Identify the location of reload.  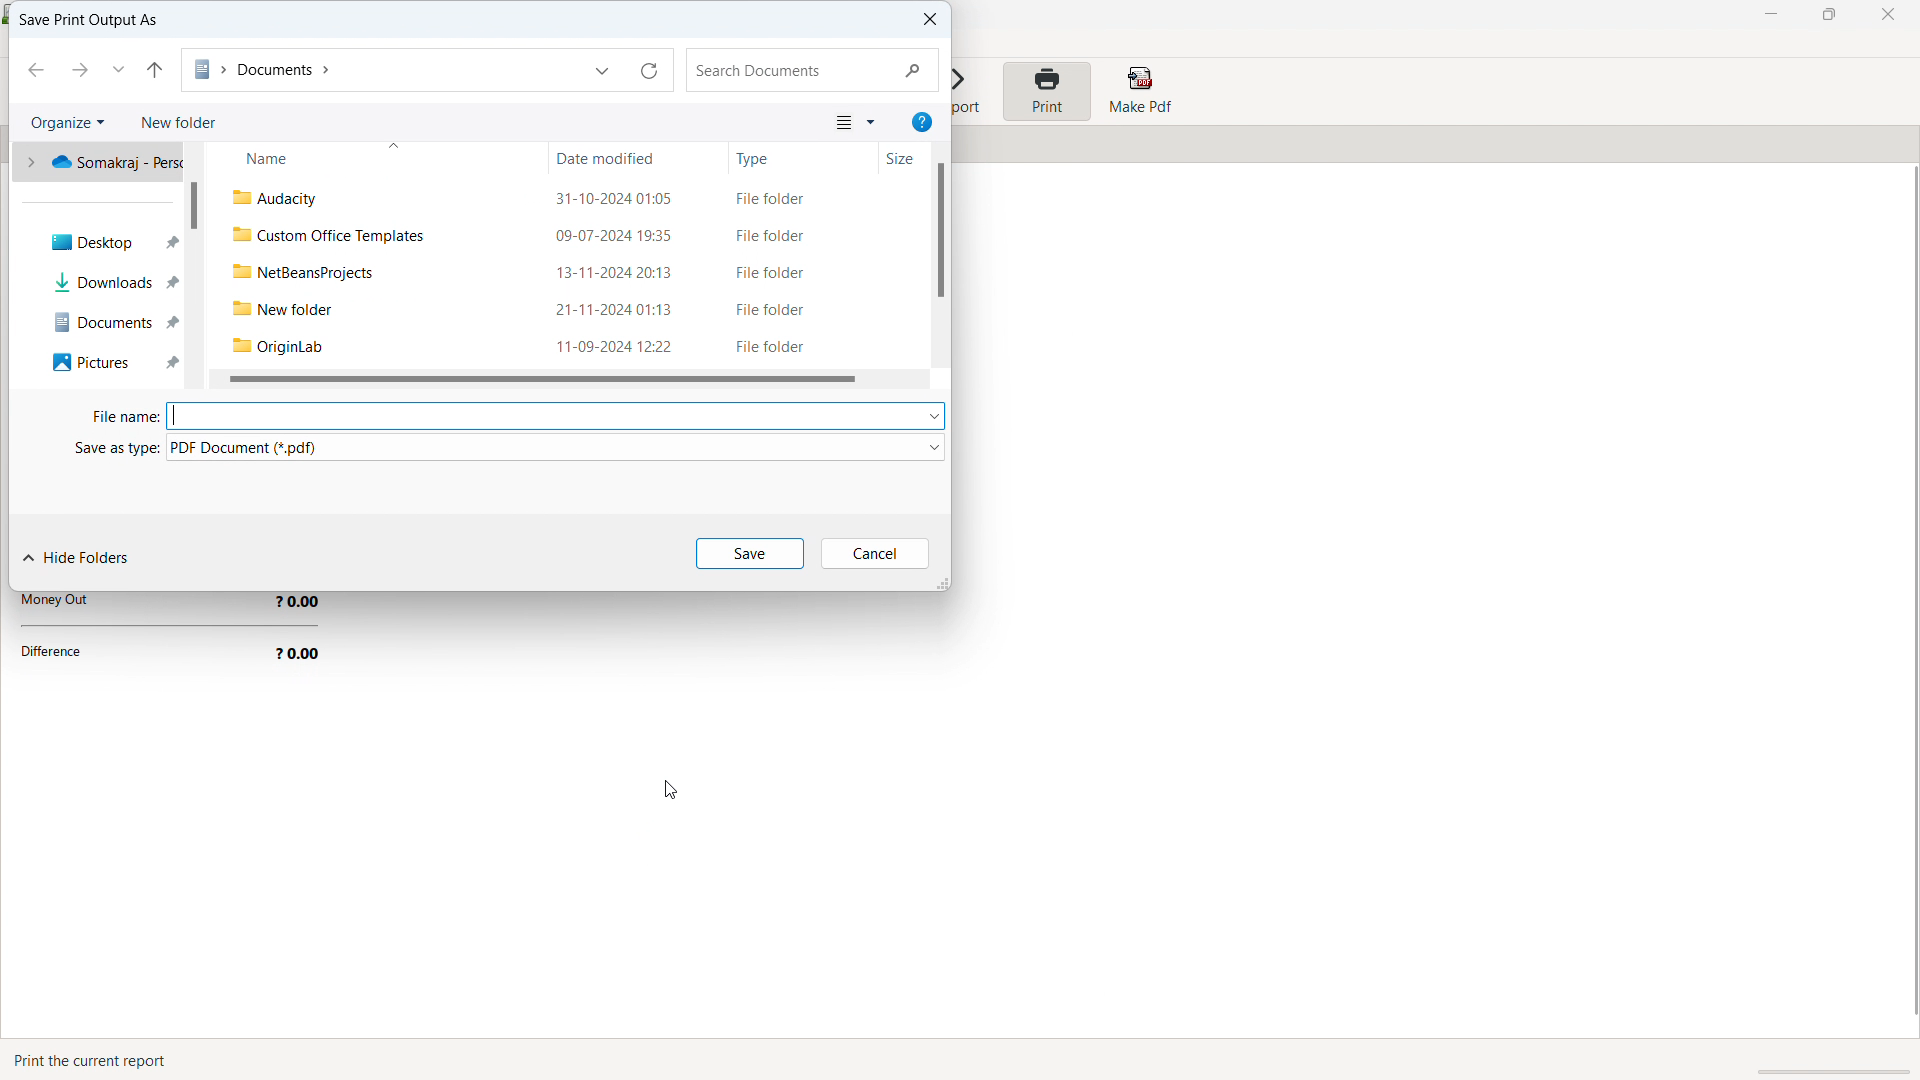
(652, 69).